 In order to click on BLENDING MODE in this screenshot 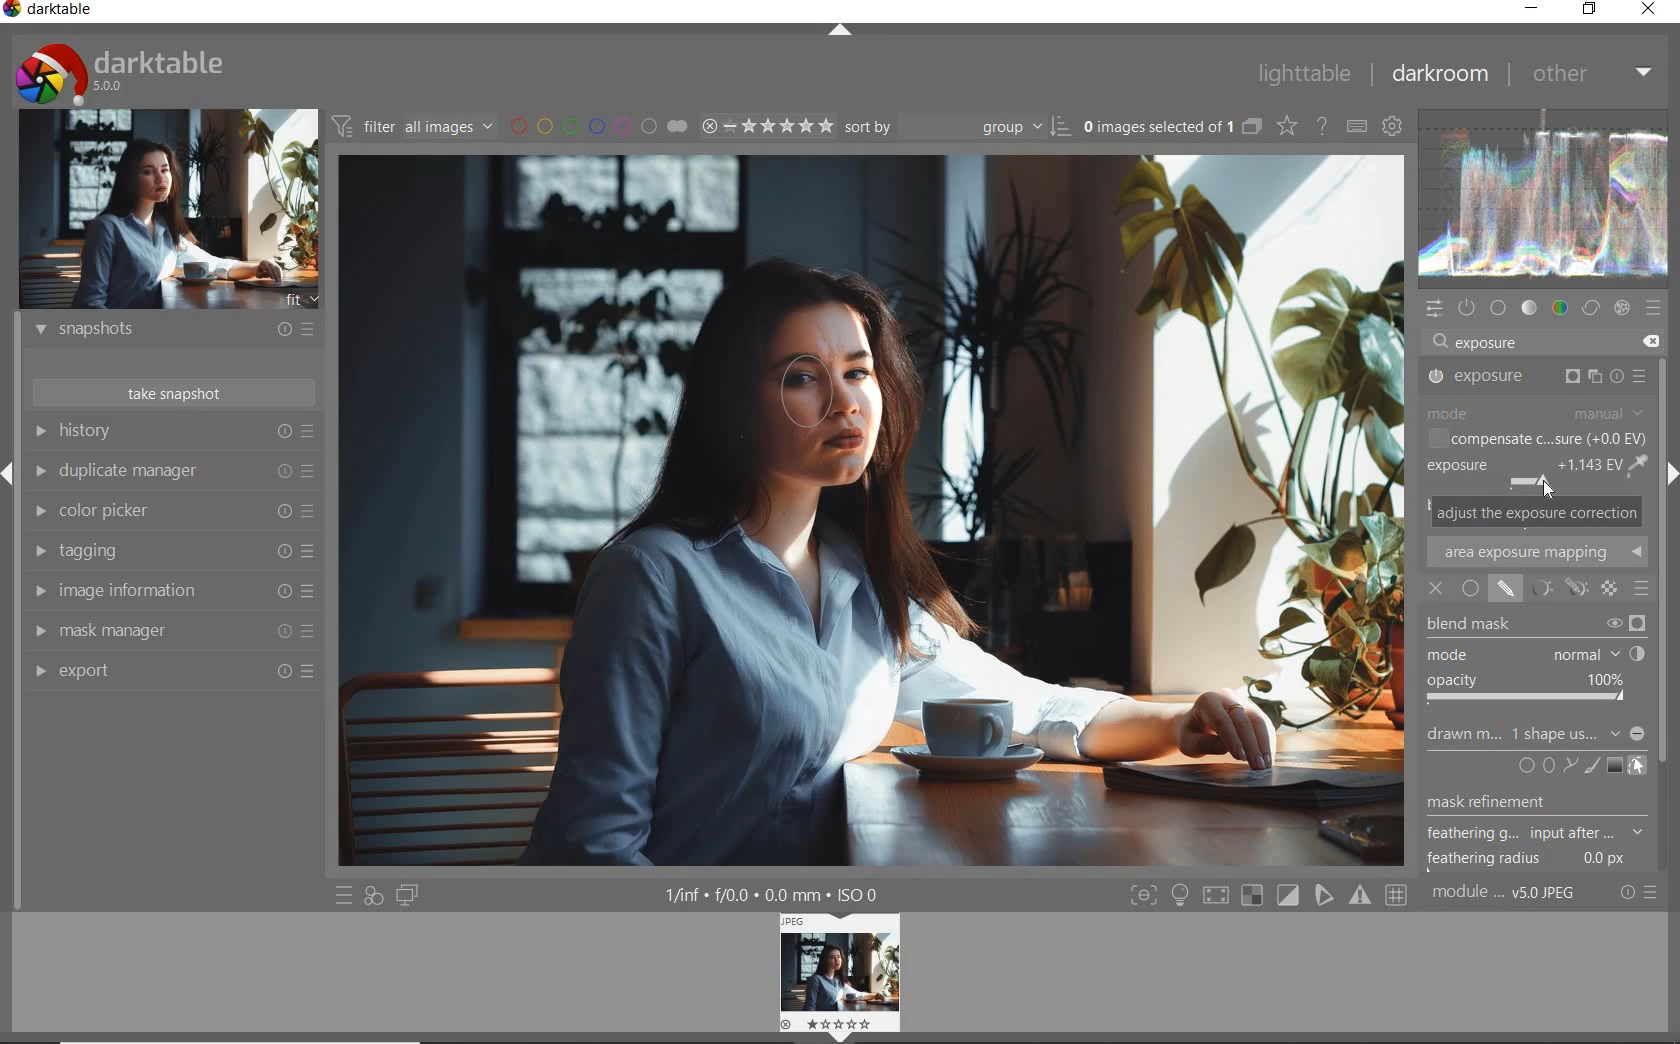, I will do `click(1641, 590)`.